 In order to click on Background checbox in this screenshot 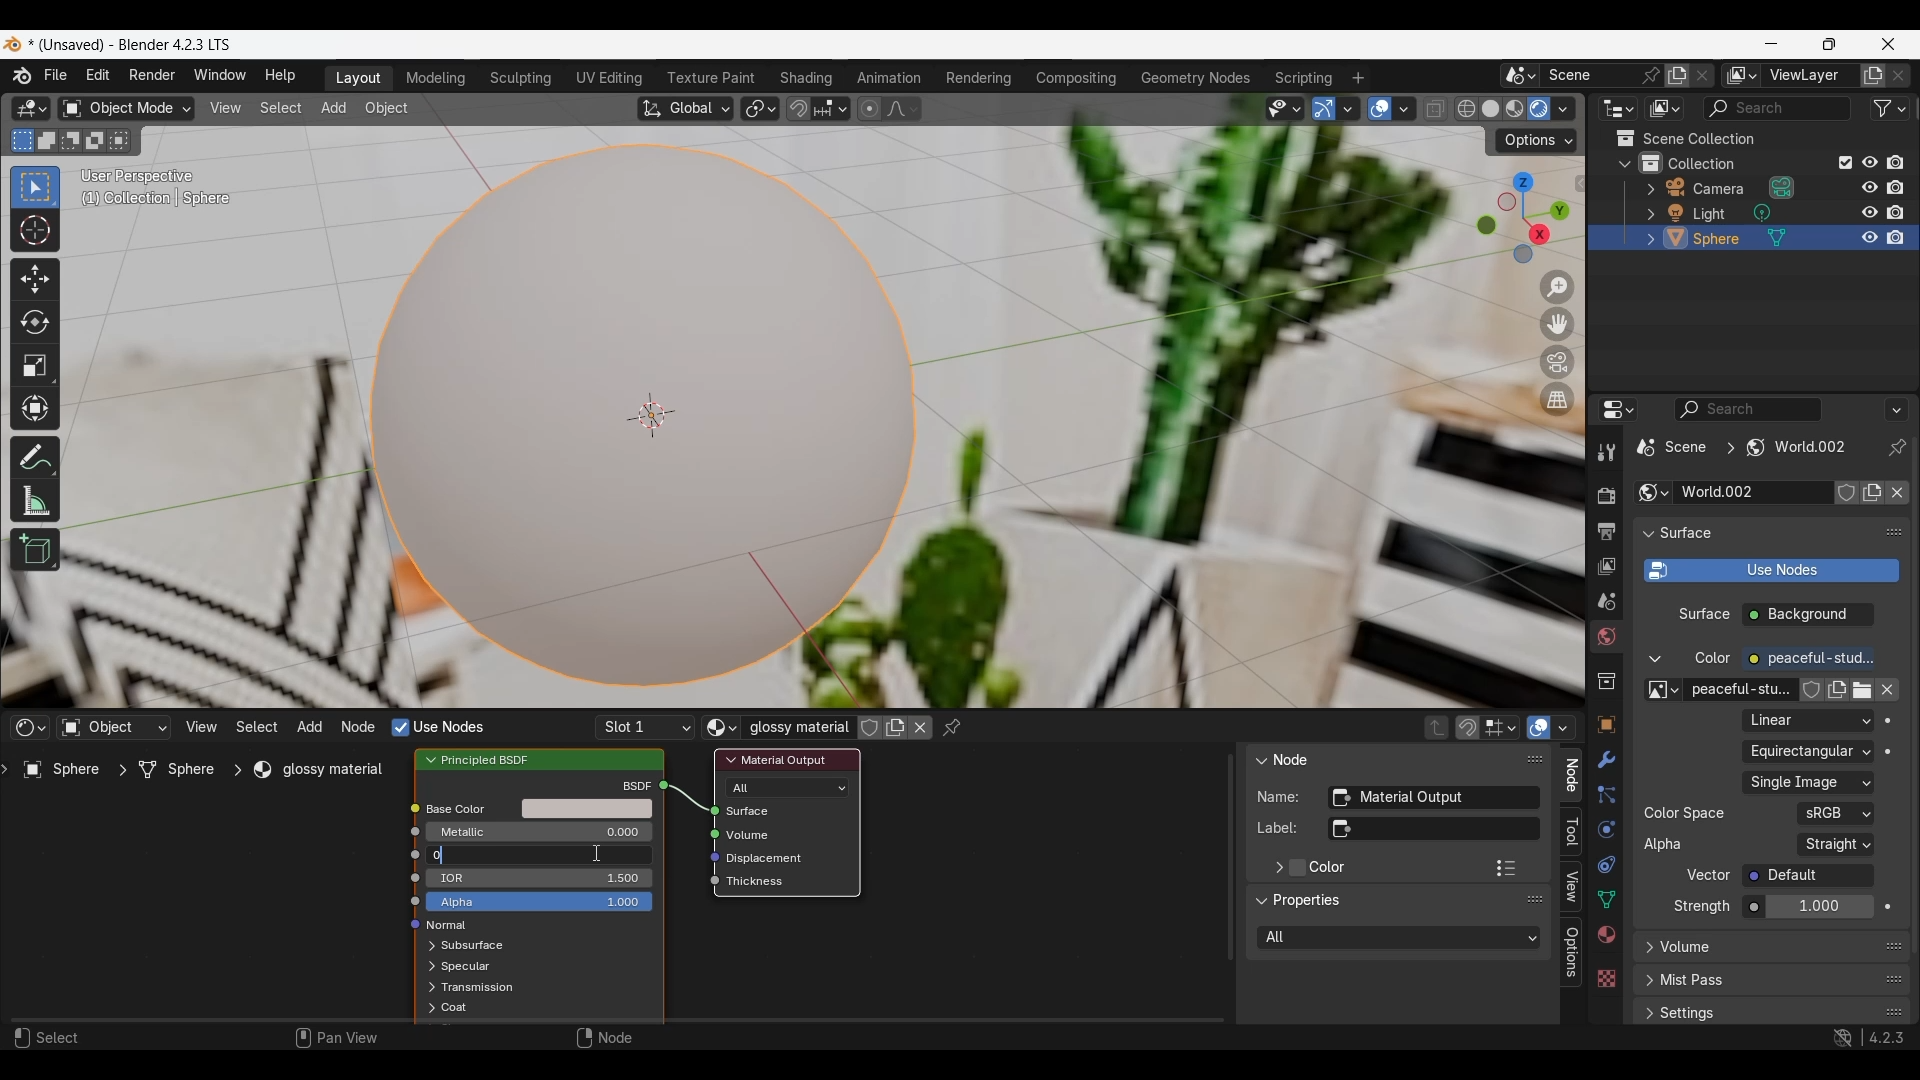, I will do `click(1809, 615)`.